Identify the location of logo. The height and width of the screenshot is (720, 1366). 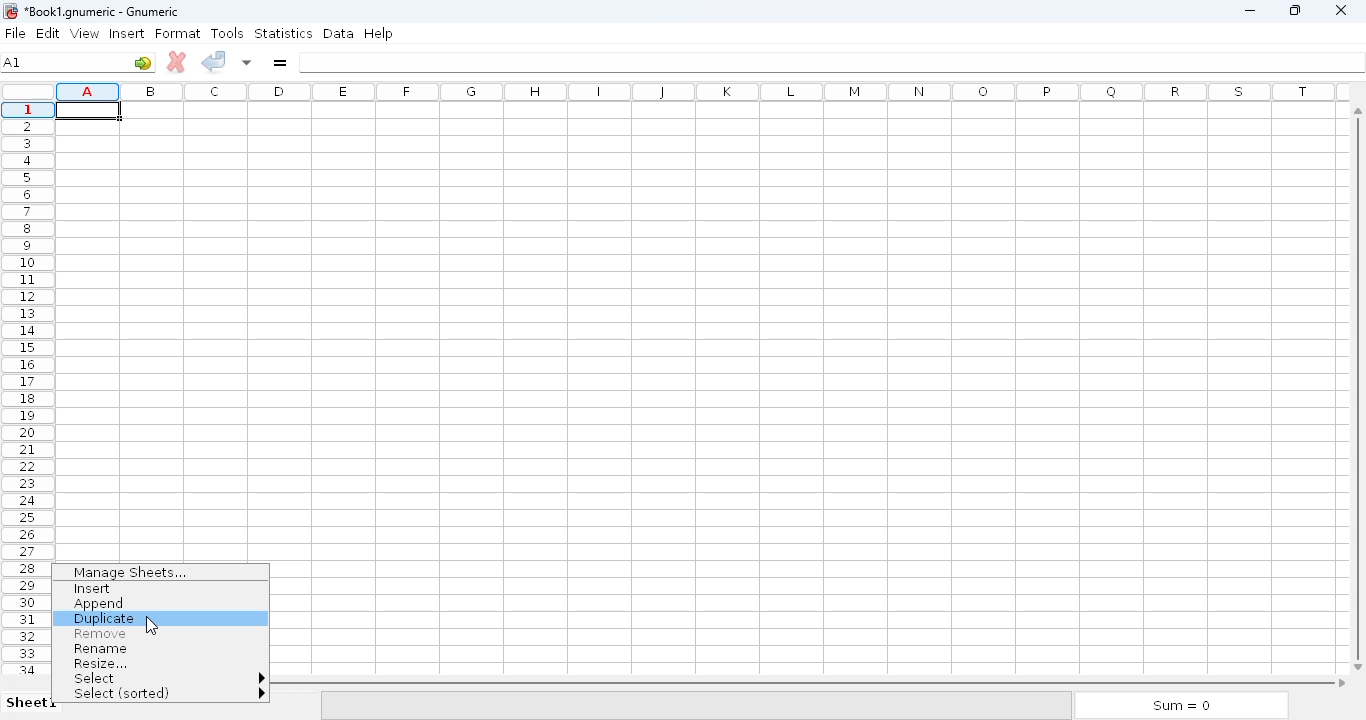
(9, 12).